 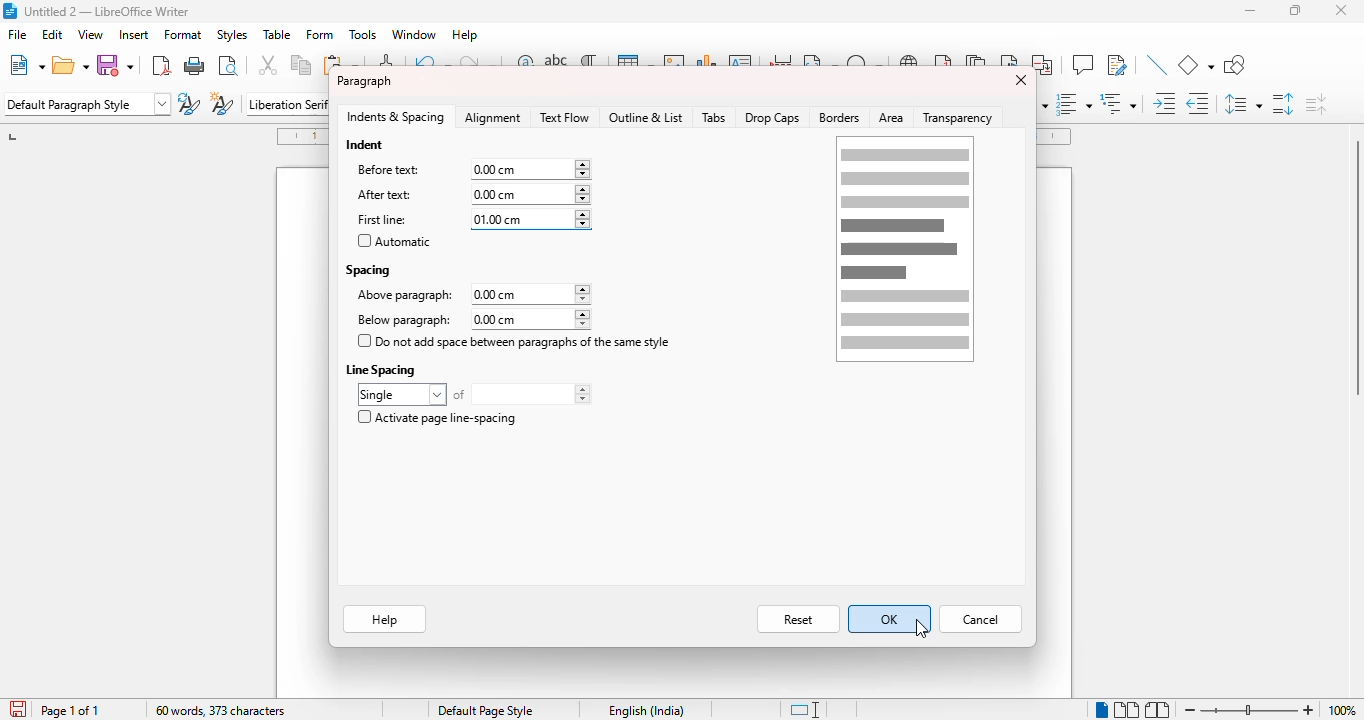 What do you see at coordinates (798, 620) in the screenshot?
I see `reset` at bounding box center [798, 620].